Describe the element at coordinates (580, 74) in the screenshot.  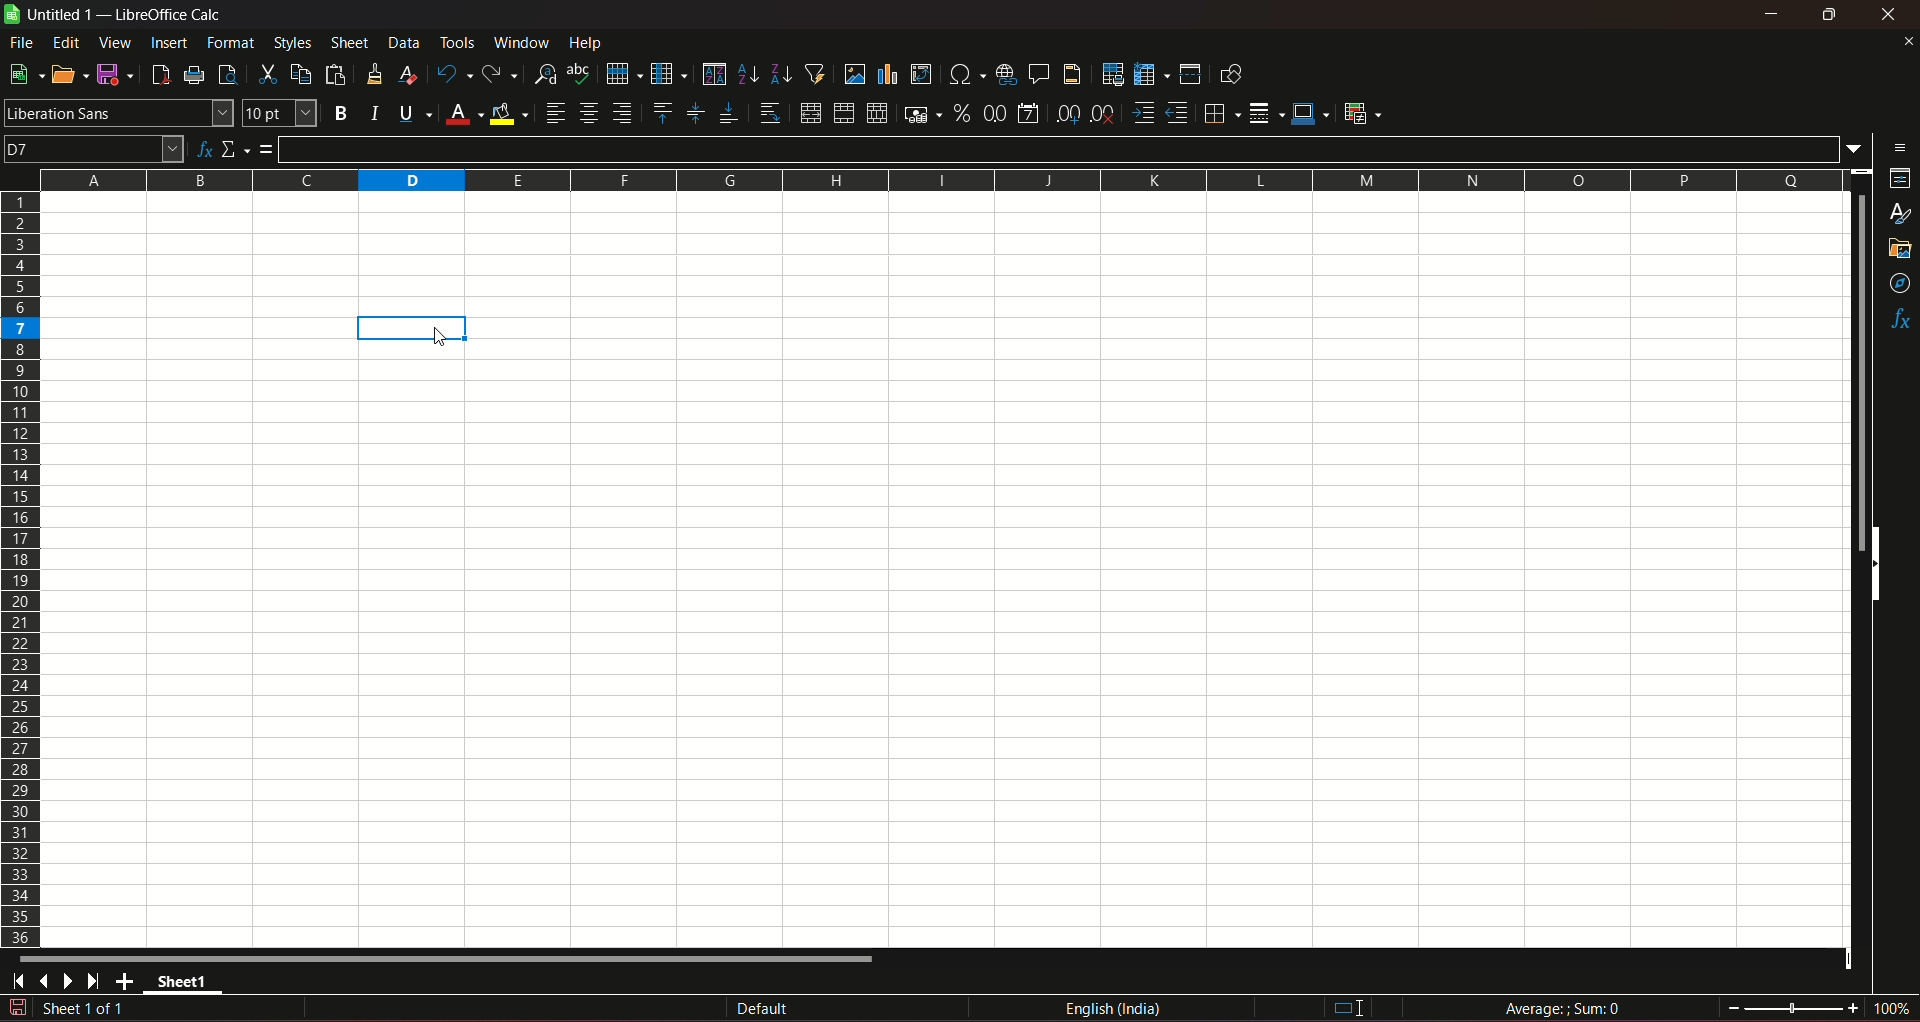
I see `spelling` at that location.